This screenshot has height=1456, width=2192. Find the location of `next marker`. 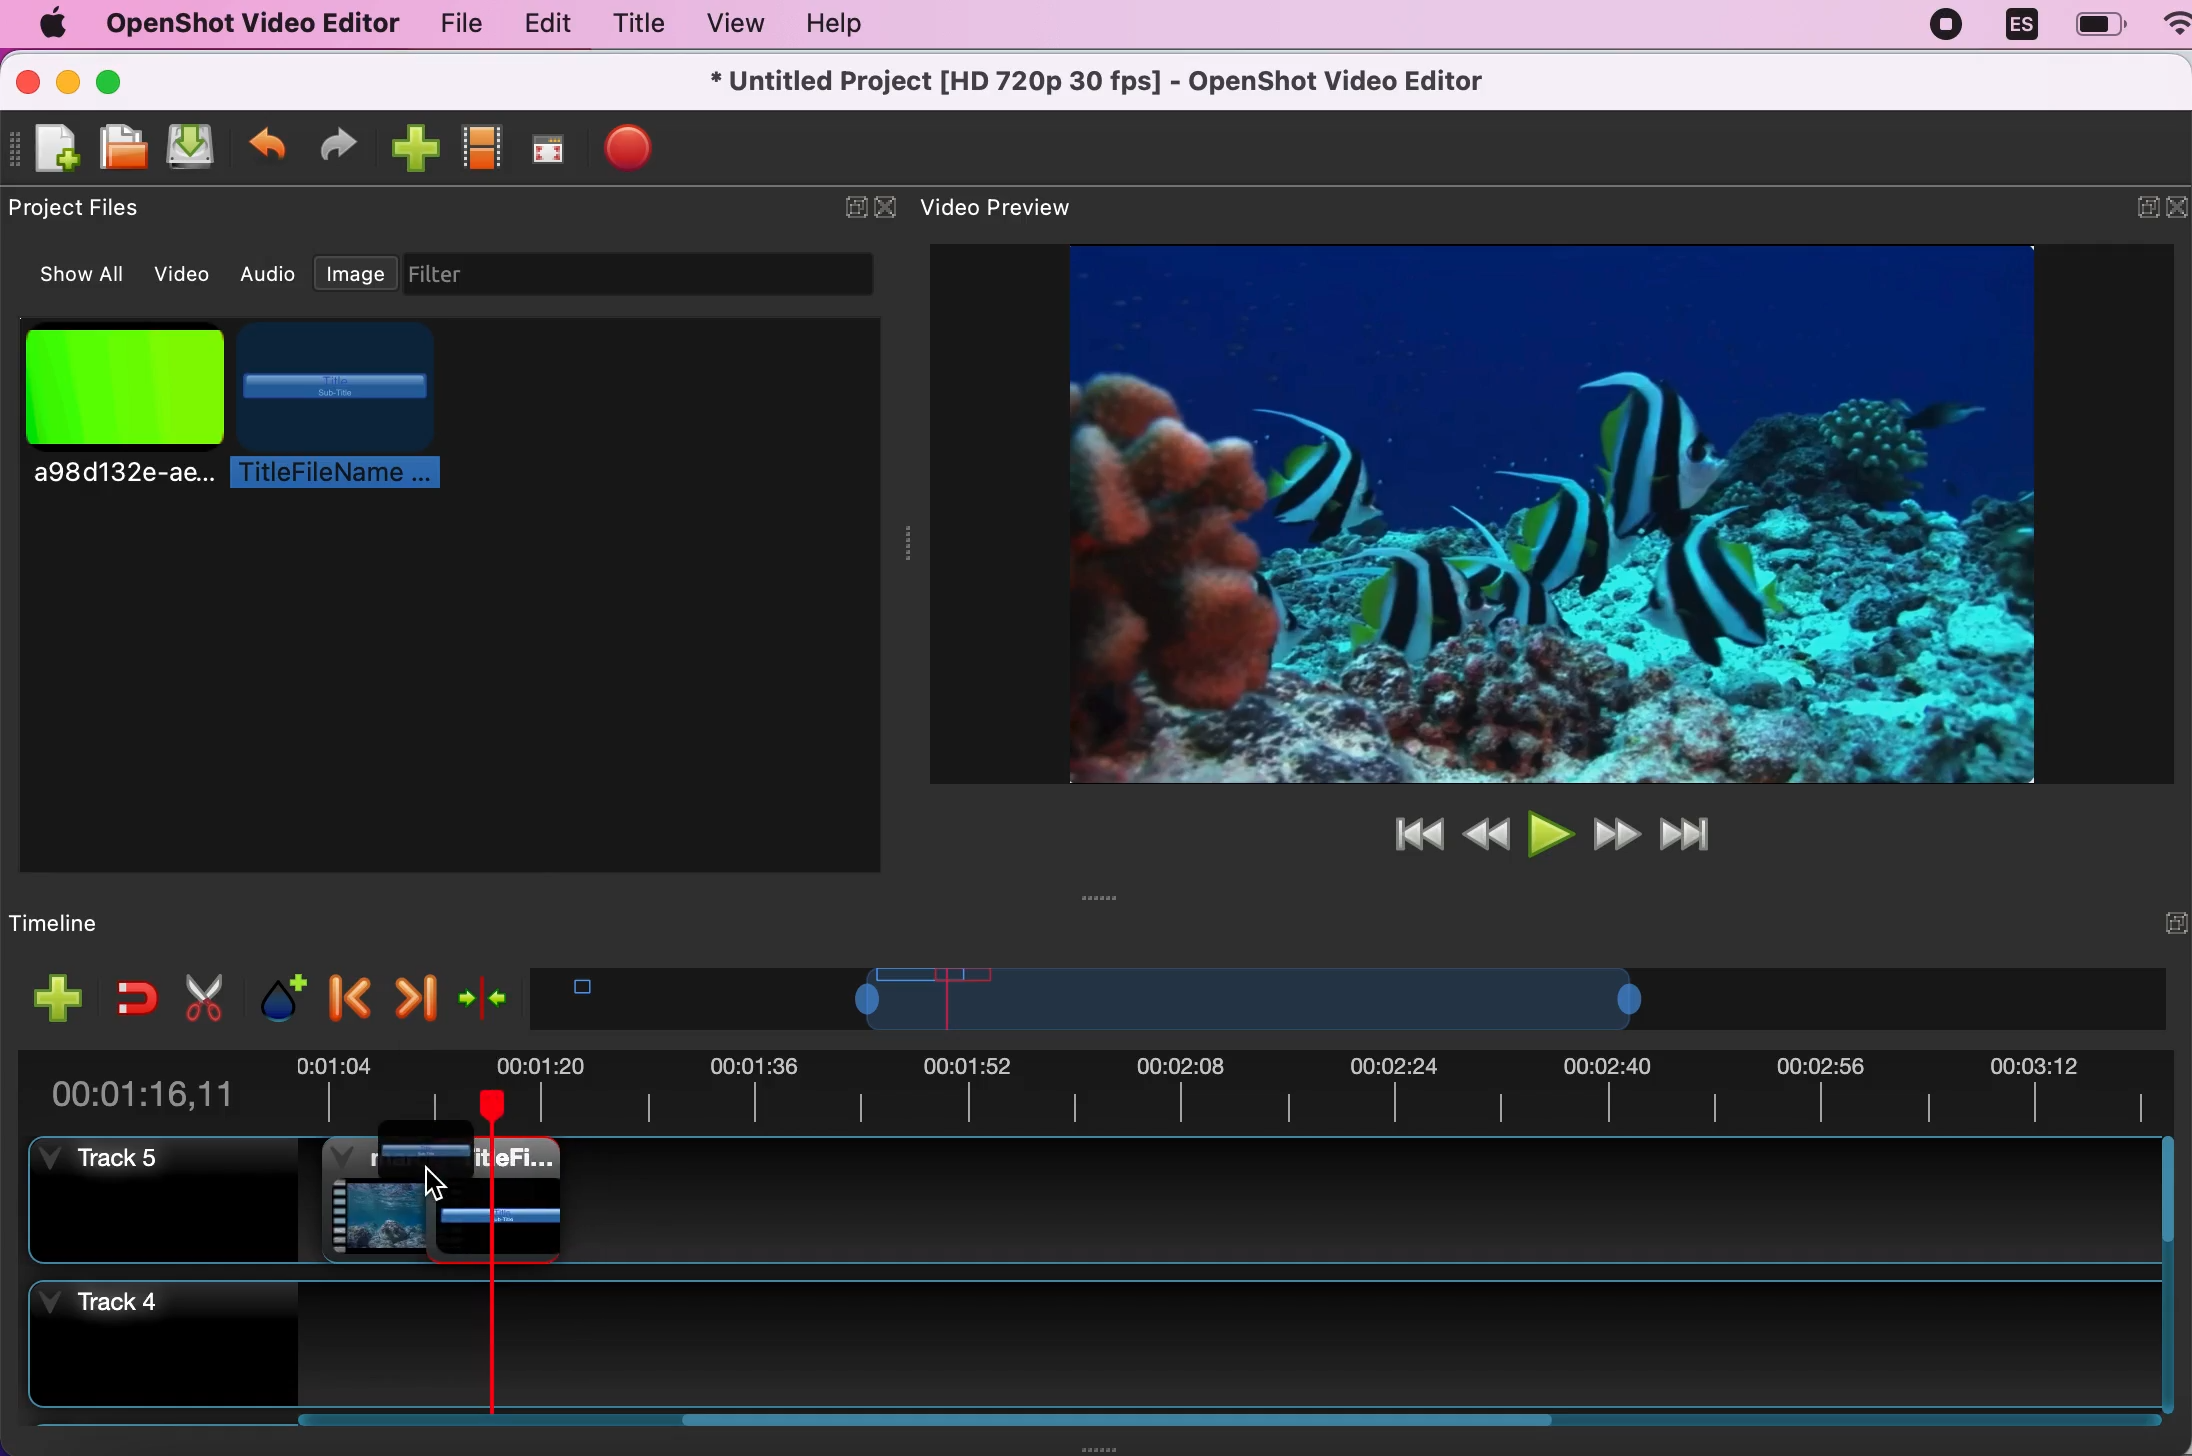

next marker is located at coordinates (414, 991).